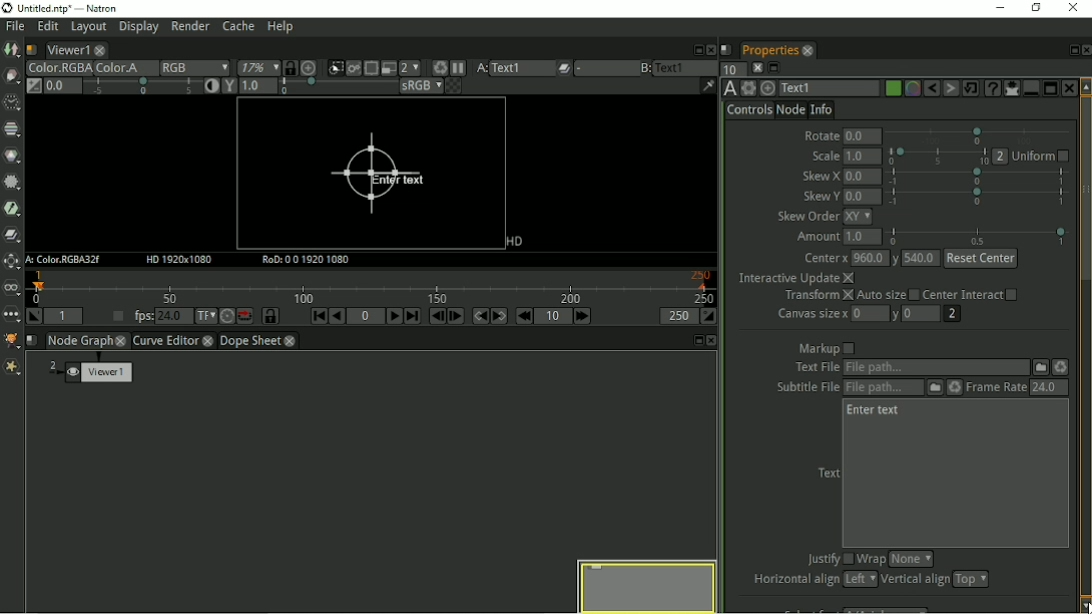  What do you see at coordinates (819, 196) in the screenshot?
I see `Skew Y` at bounding box center [819, 196].